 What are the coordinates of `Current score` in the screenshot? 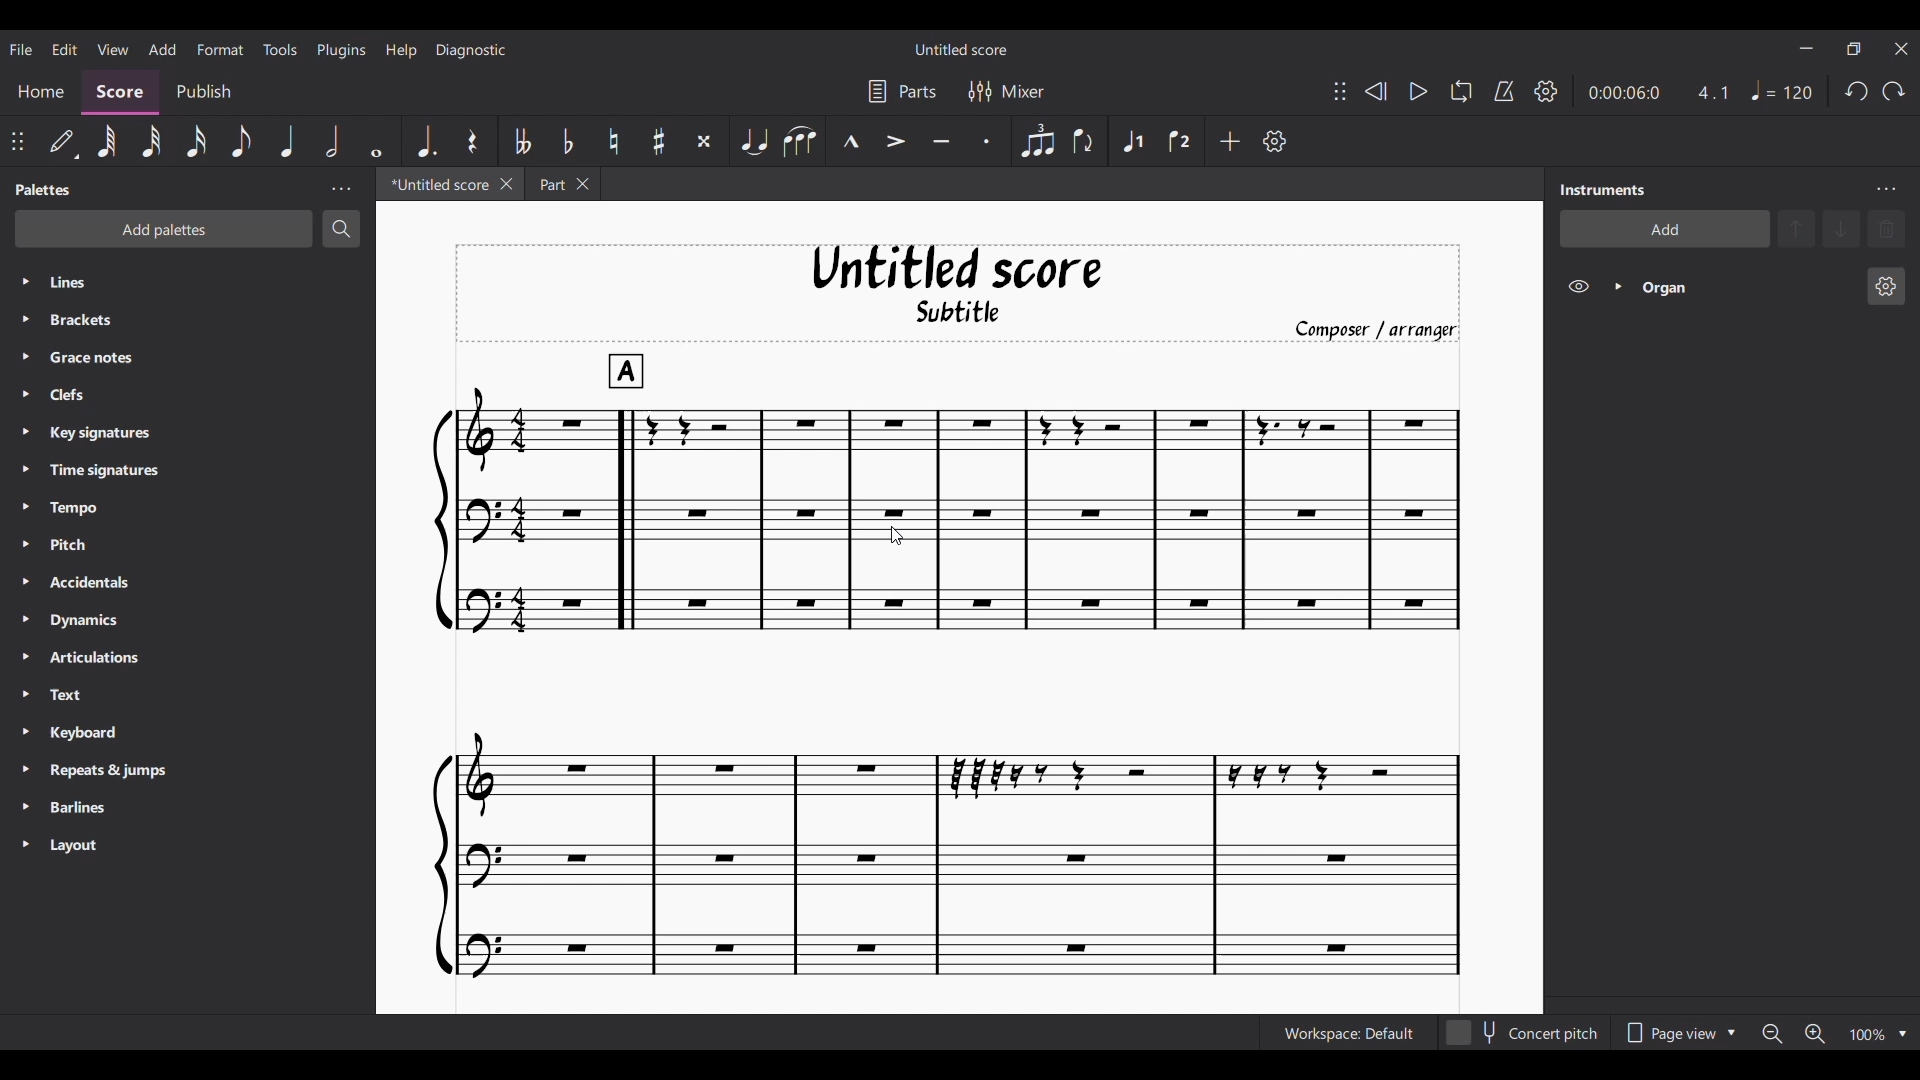 It's located at (946, 666).